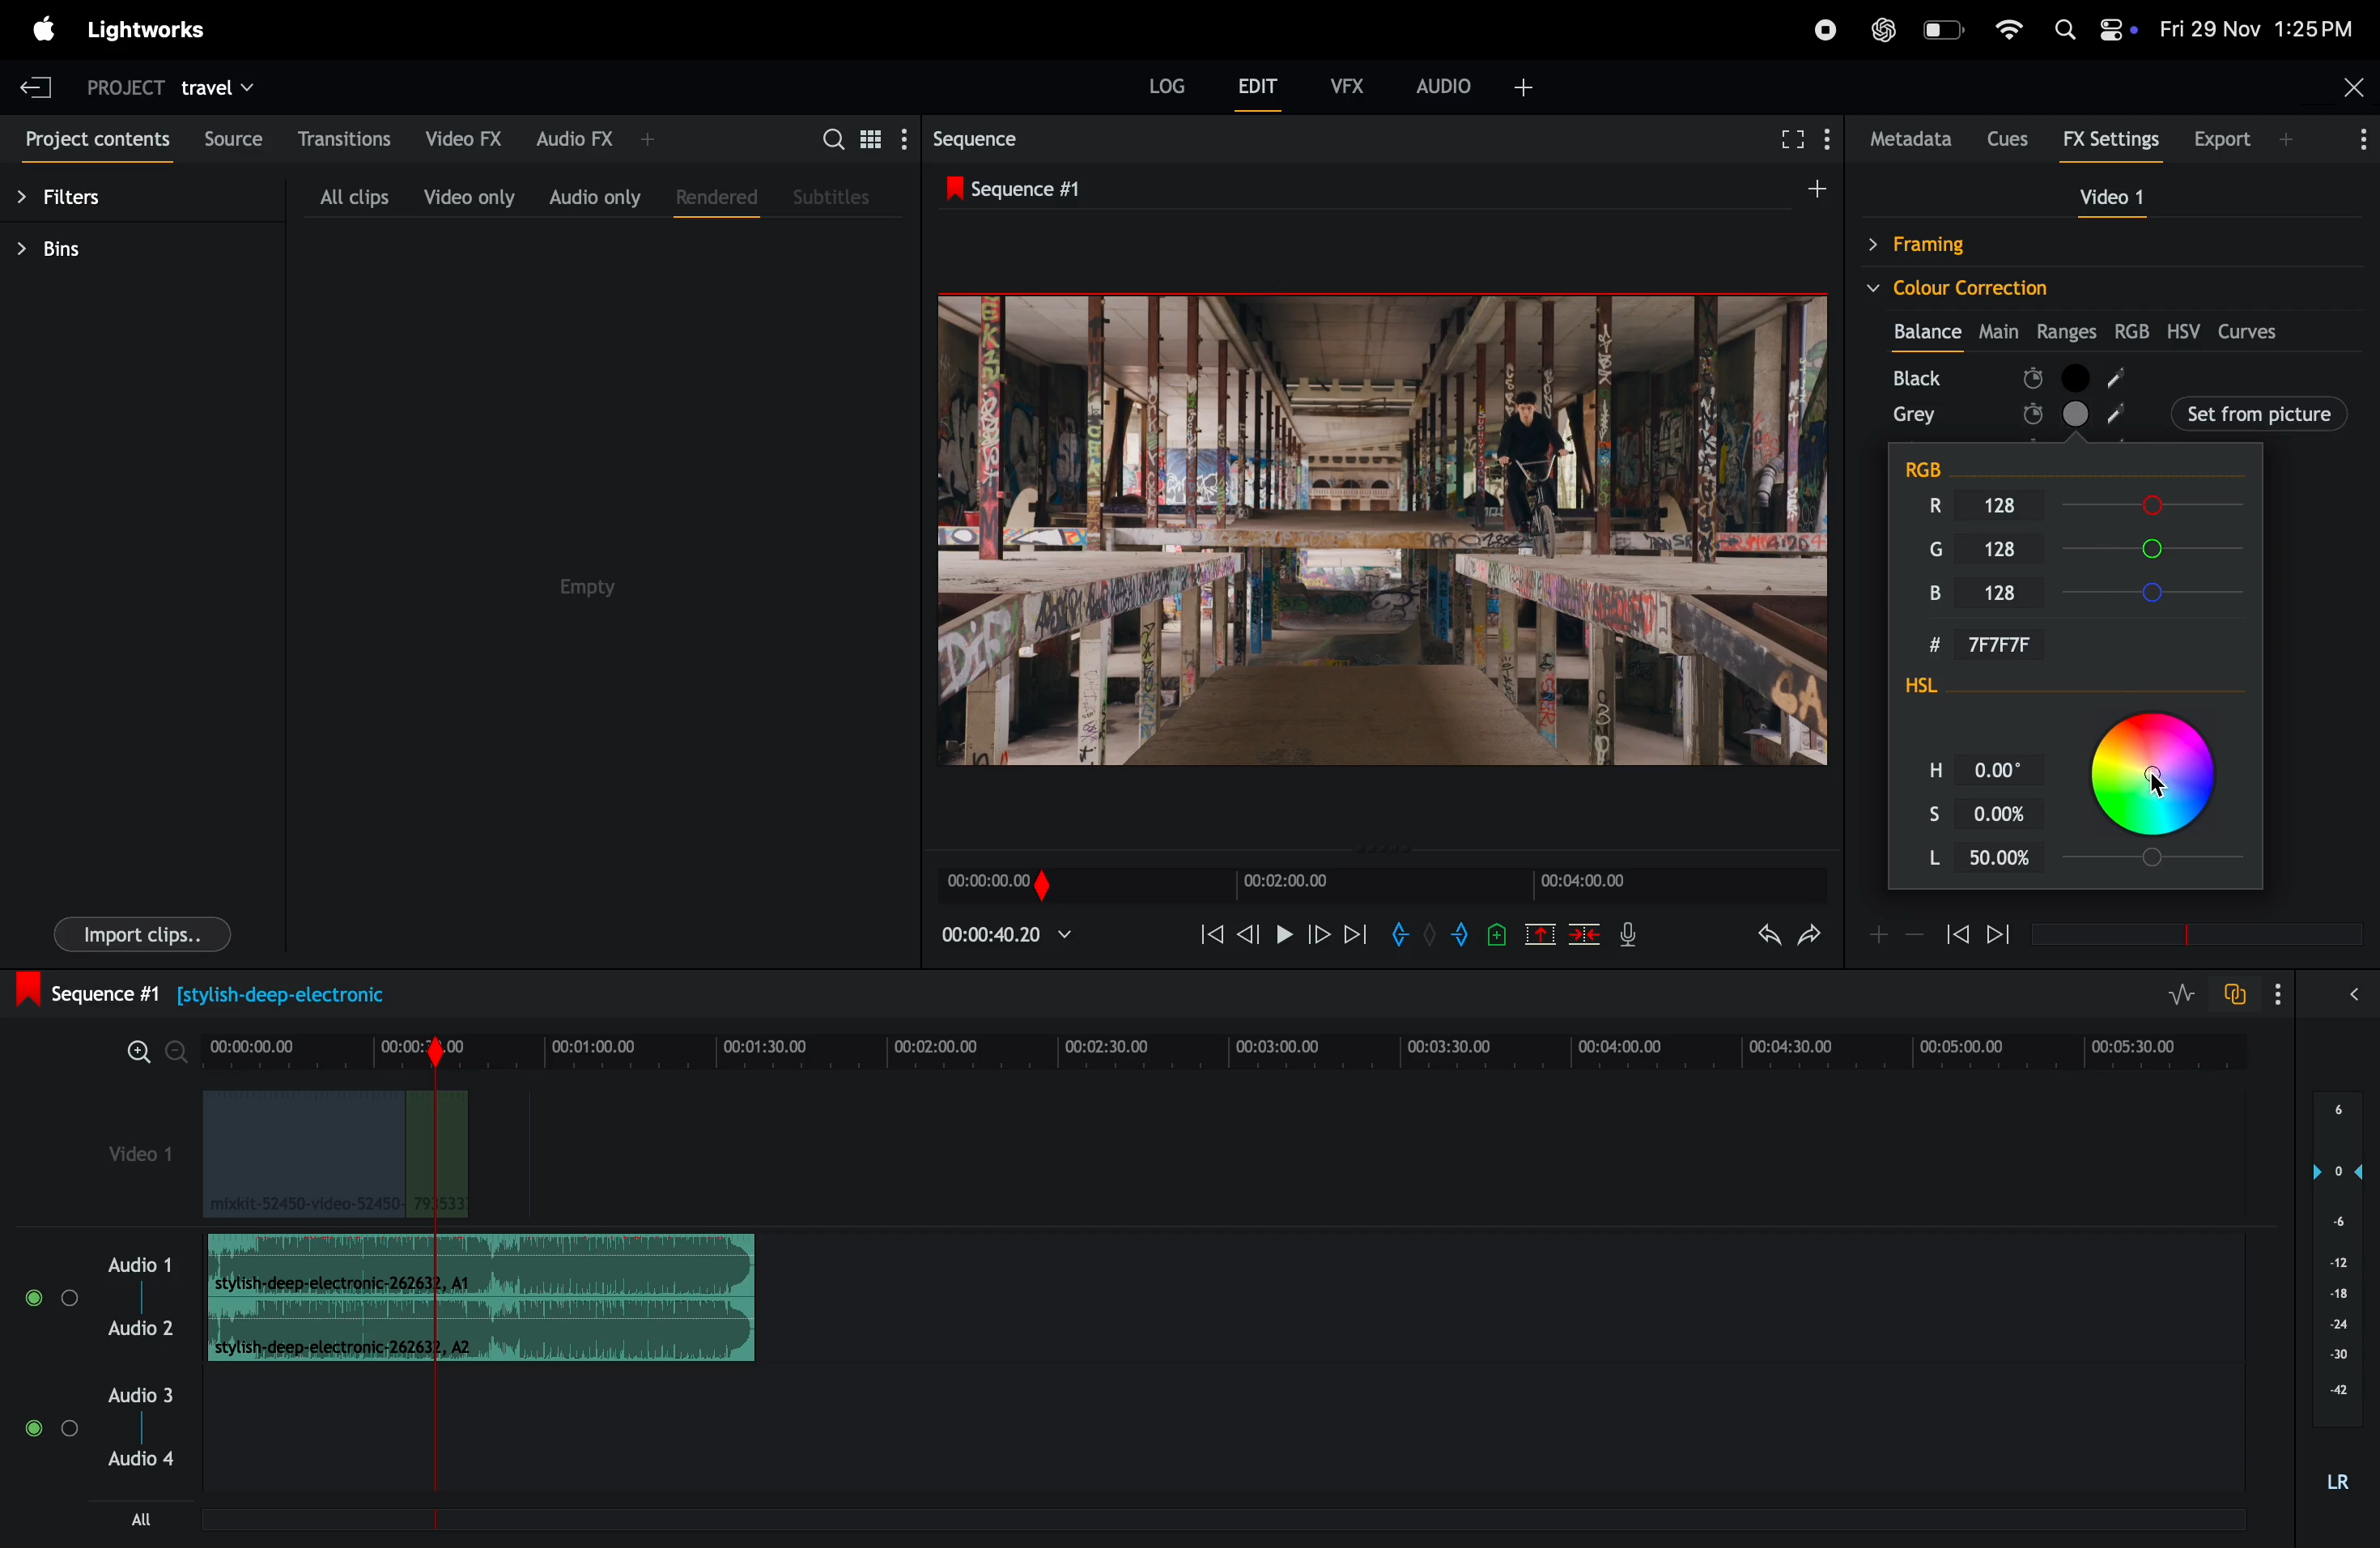  What do you see at coordinates (1585, 937) in the screenshot?
I see `delete` at bounding box center [1585, 937].